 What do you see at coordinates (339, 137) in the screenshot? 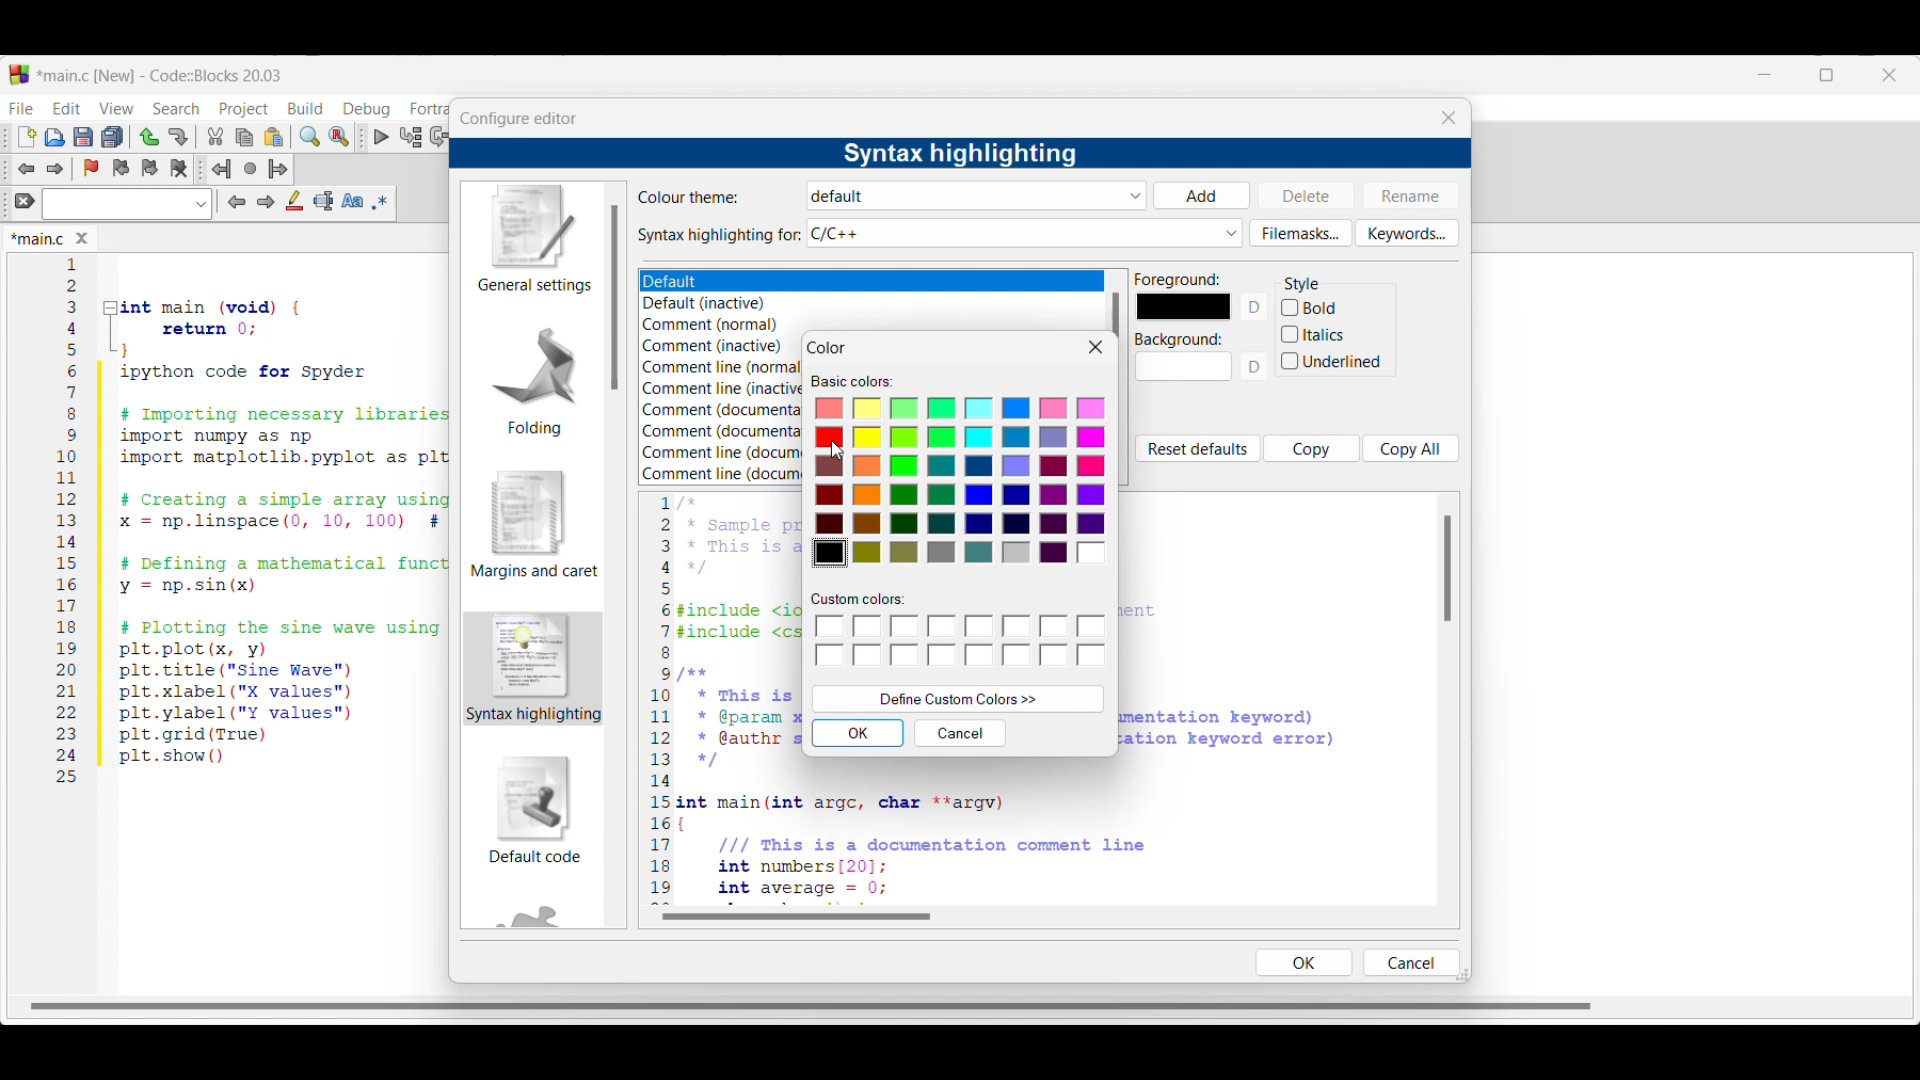
I see `Replace` at bounding box center [339, 137].